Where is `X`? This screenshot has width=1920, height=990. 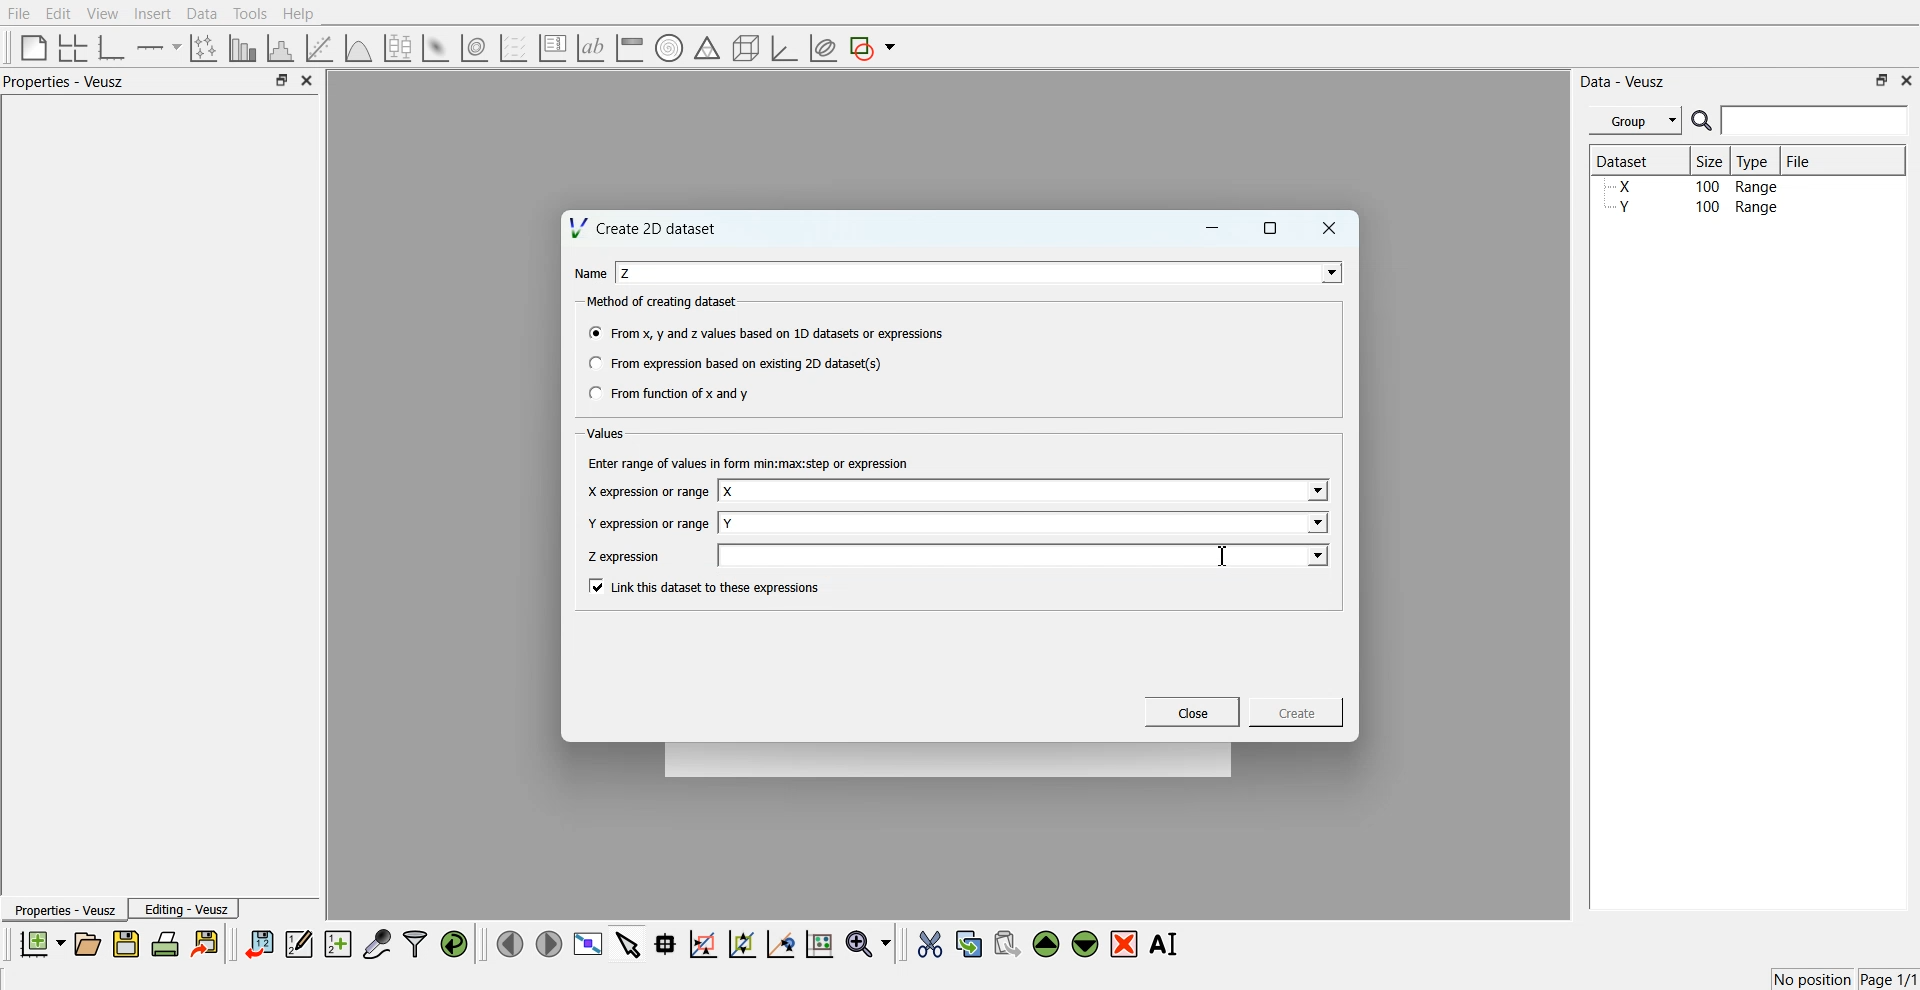 X is located at coordinates (730, 492).